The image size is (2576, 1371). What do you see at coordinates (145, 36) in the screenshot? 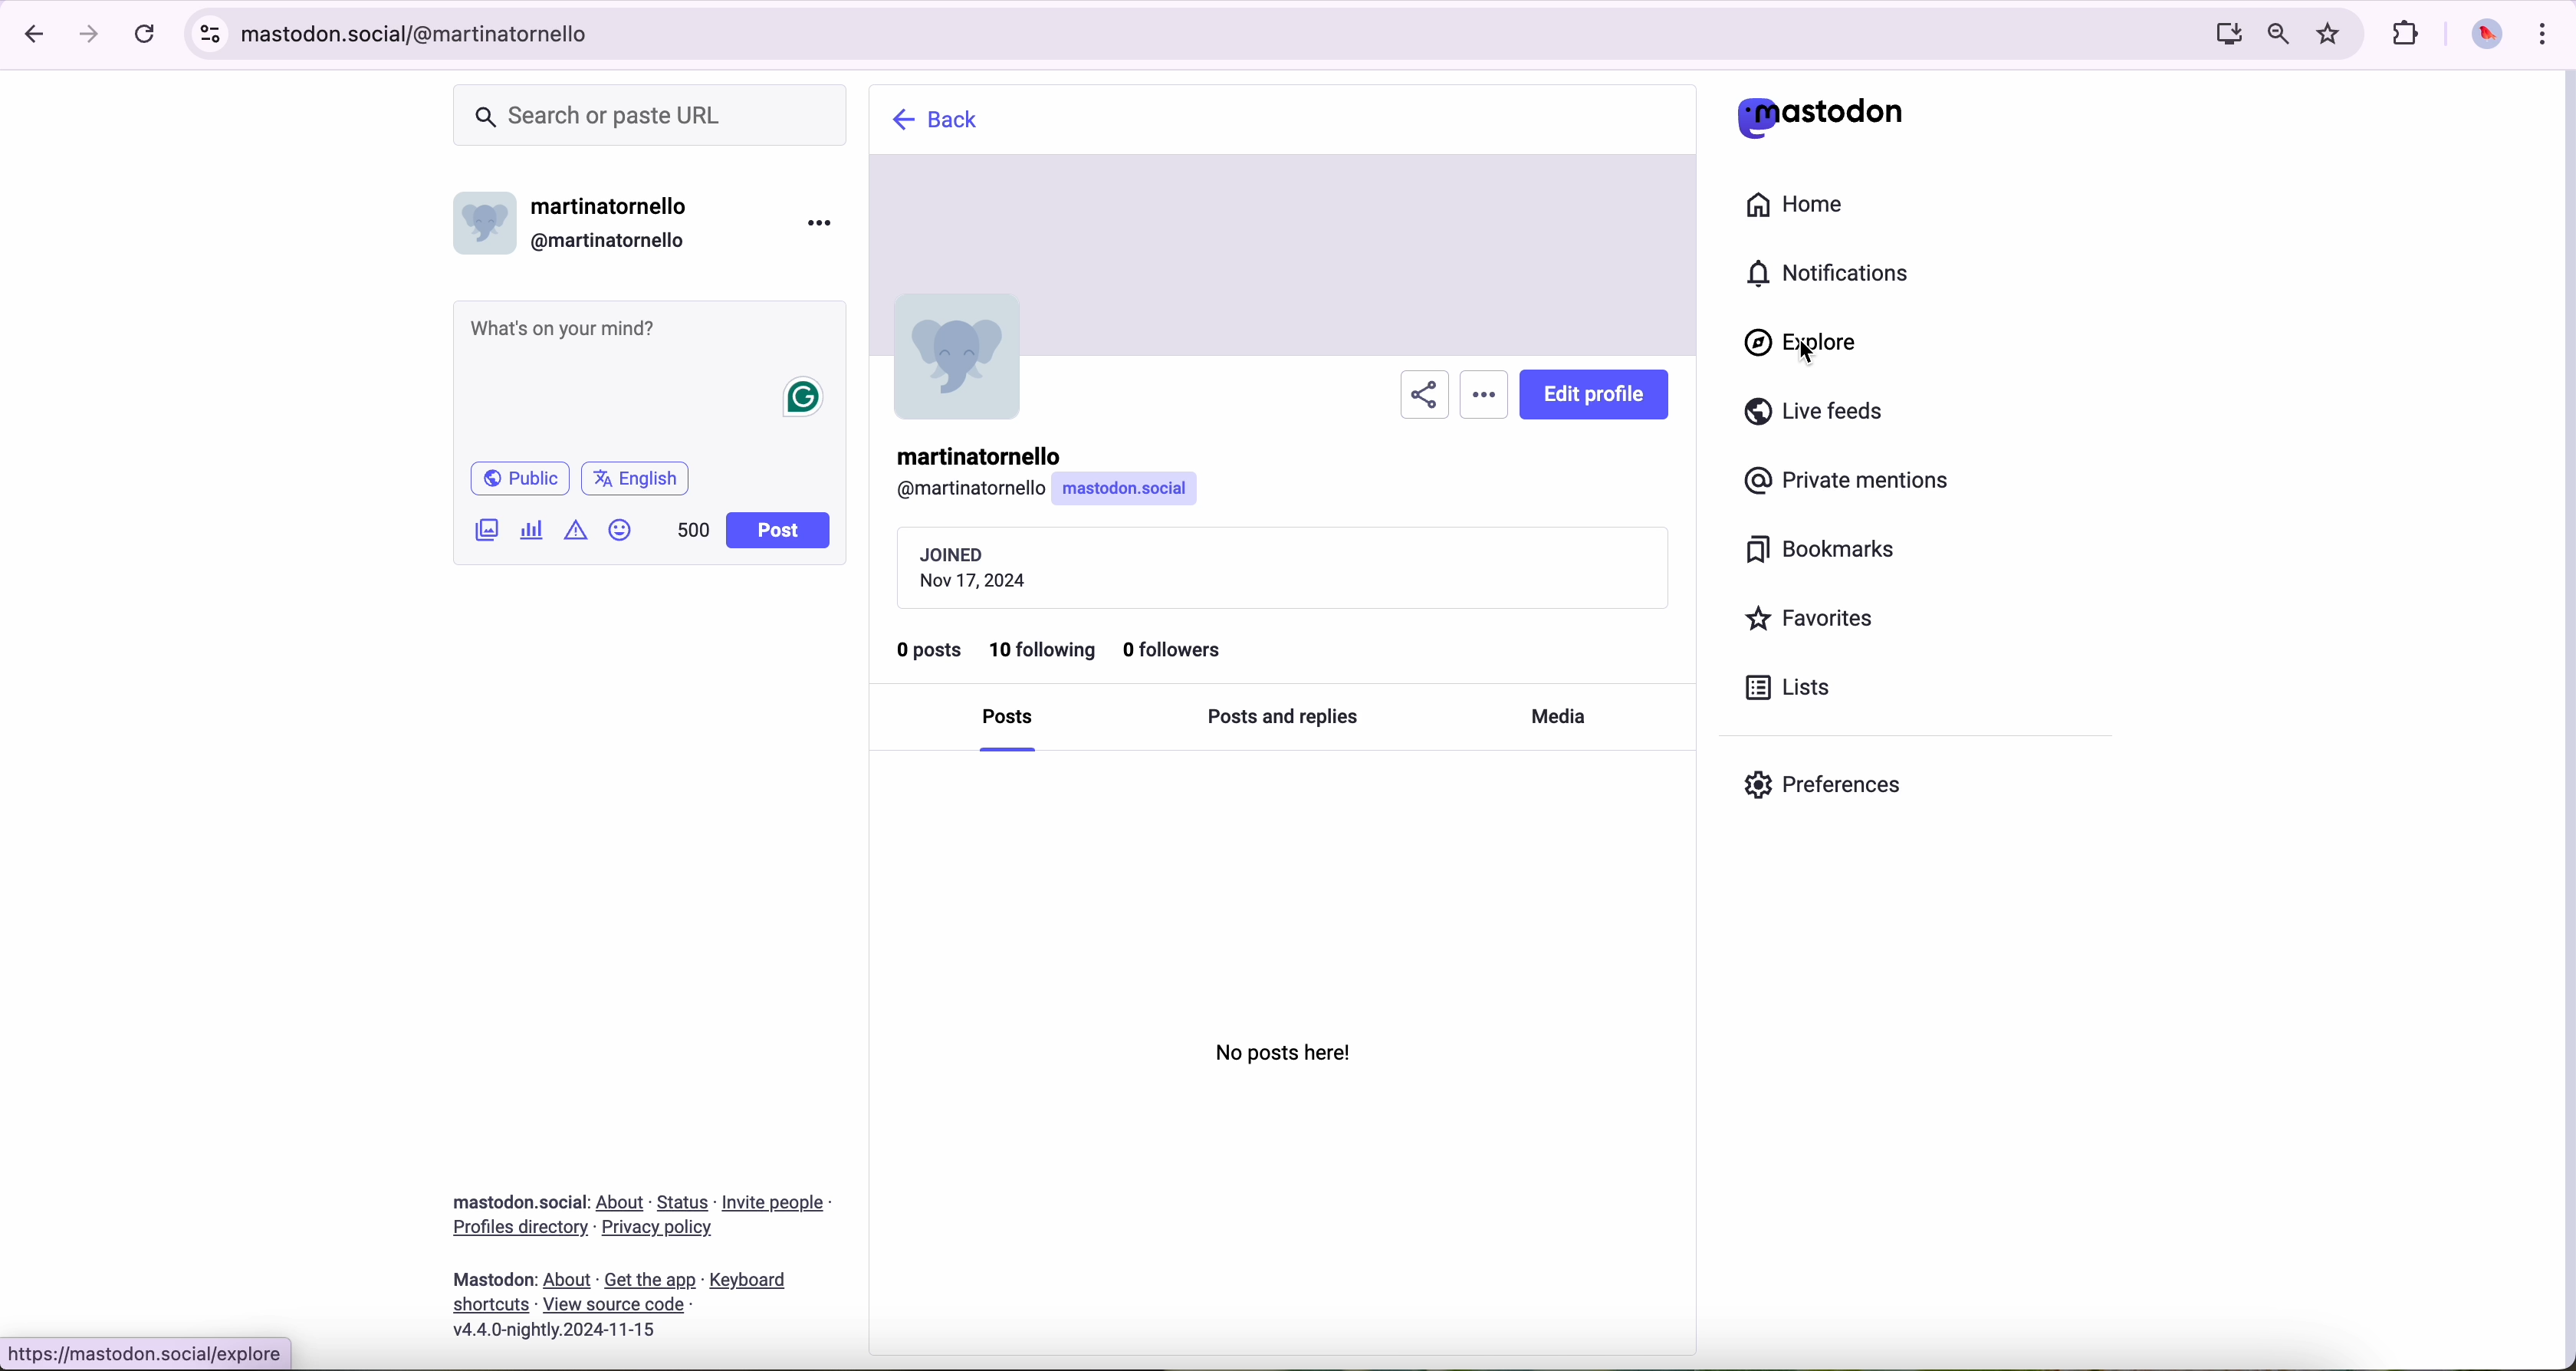
I see `refresh the page` at bounding box center [145, 36].